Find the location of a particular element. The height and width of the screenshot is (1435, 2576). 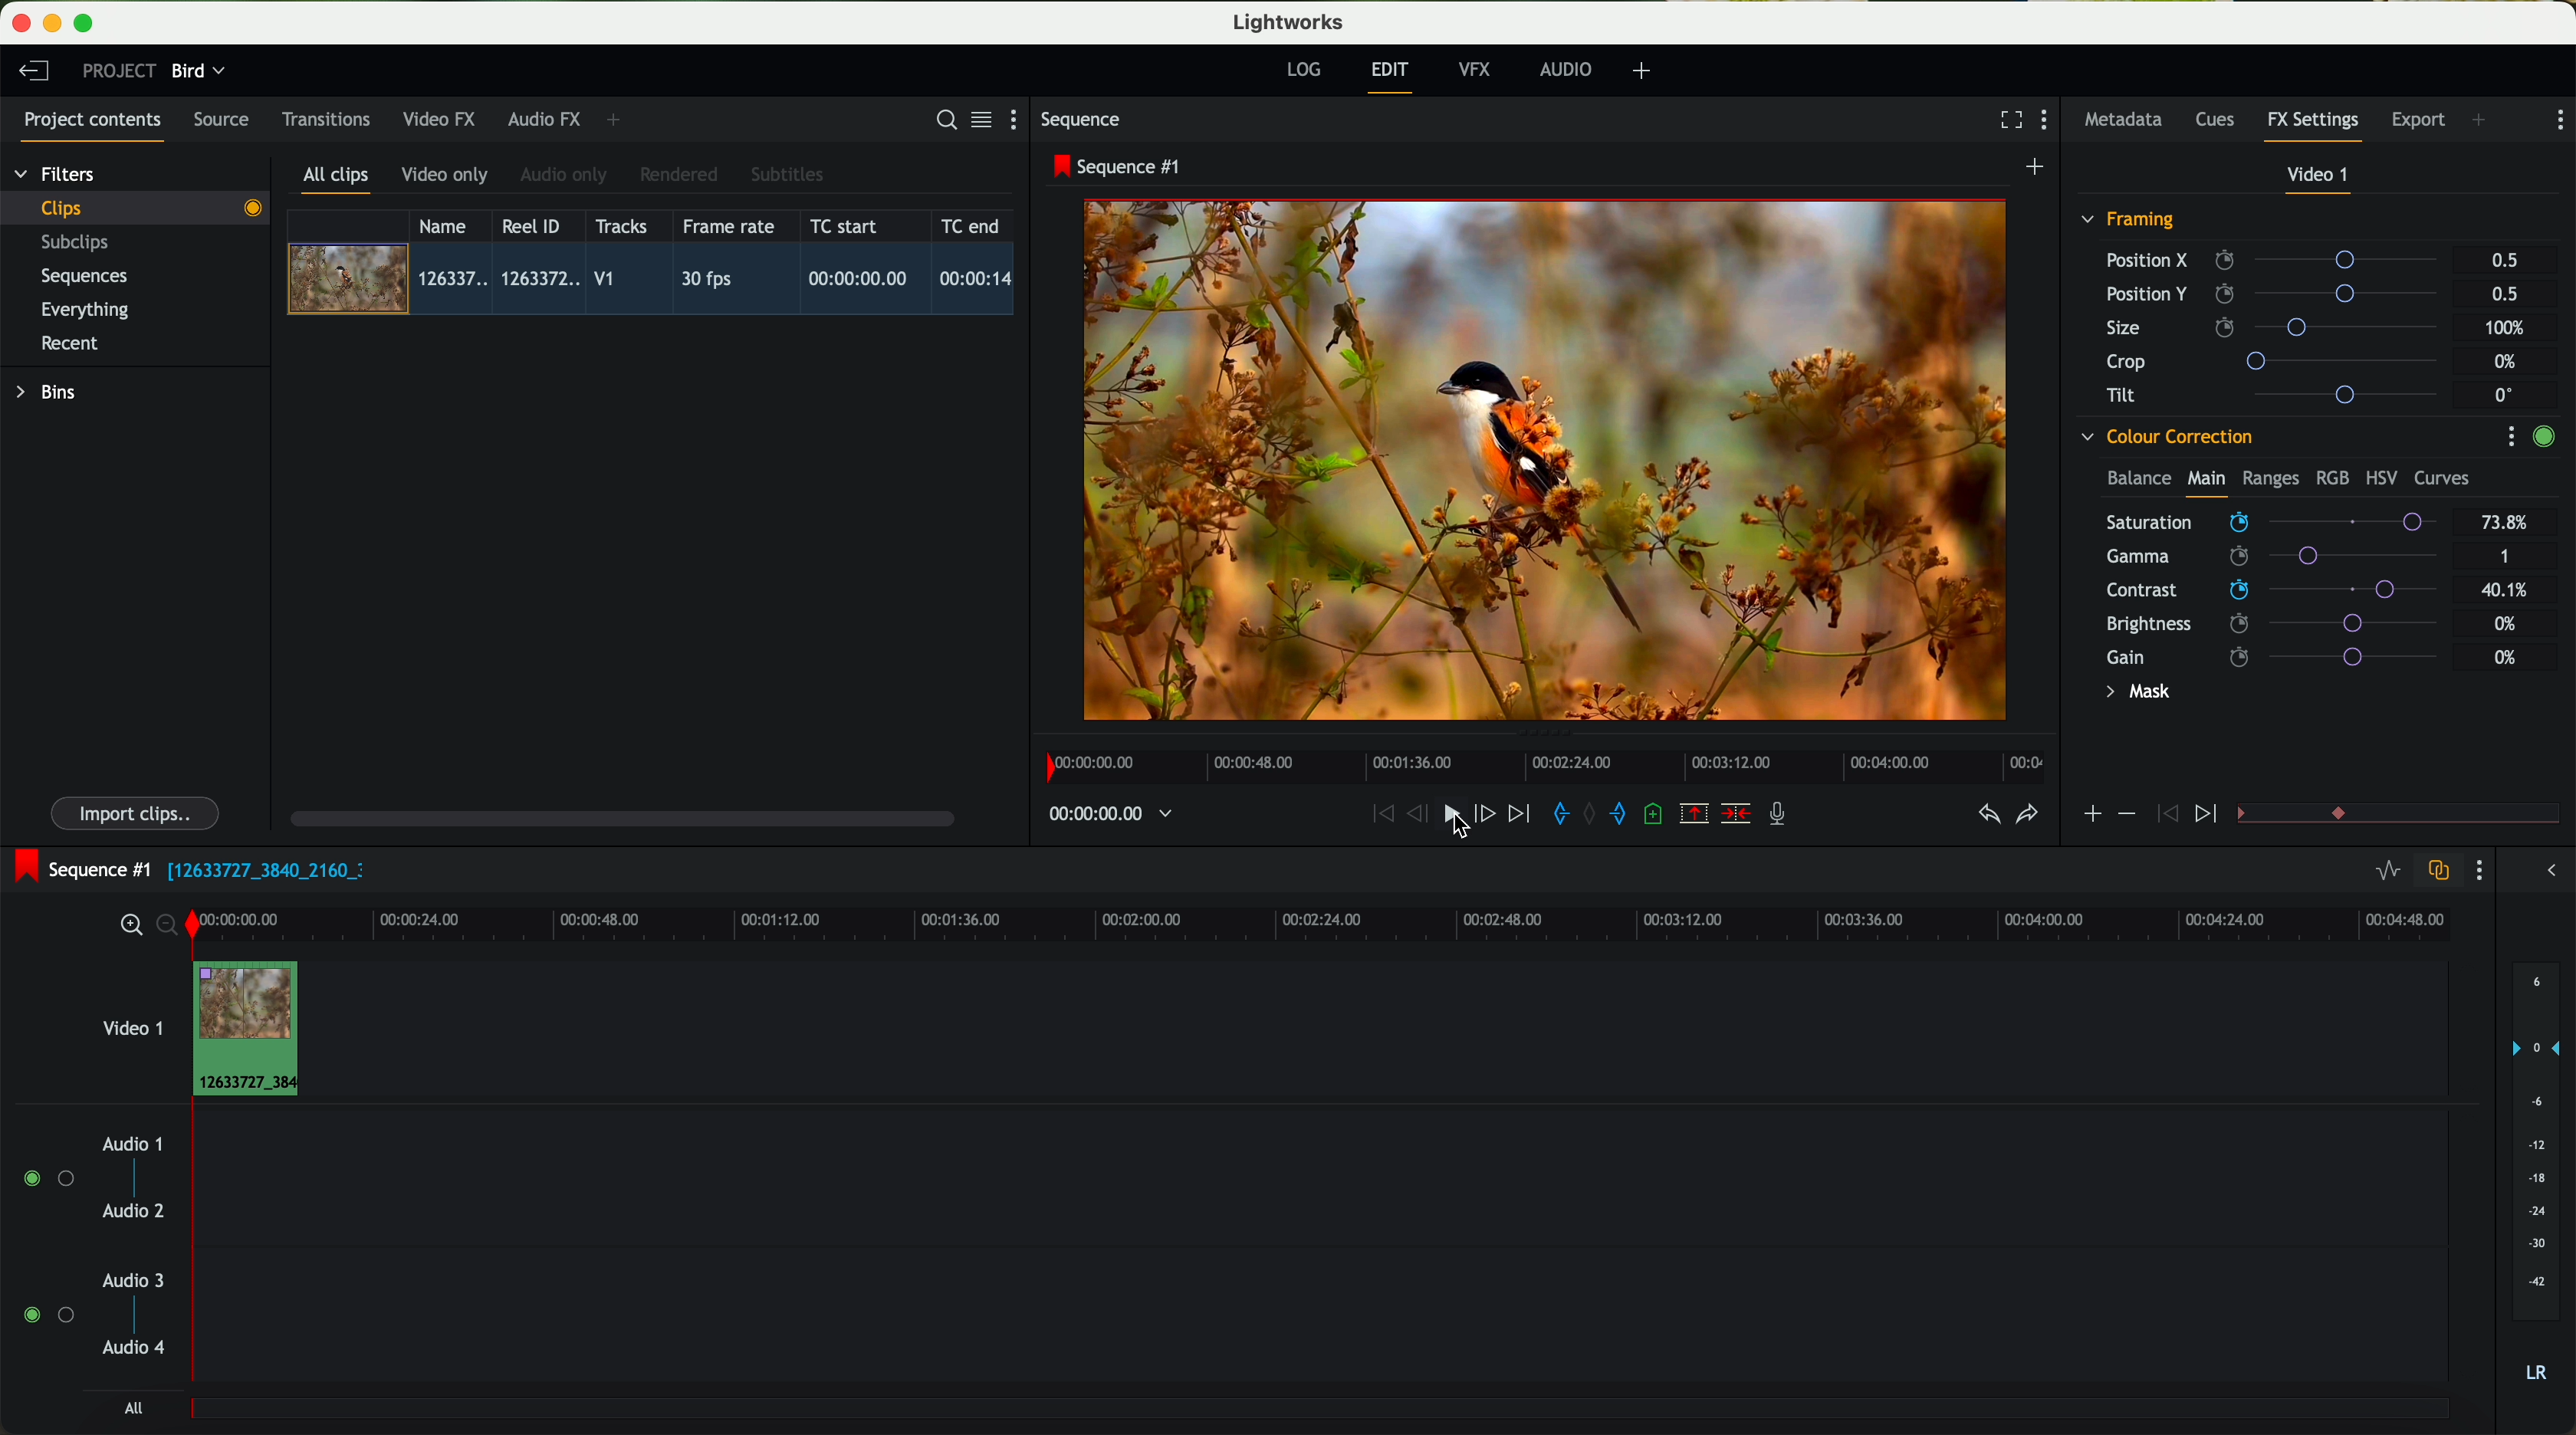

main is located at coordinates (2206, 482).